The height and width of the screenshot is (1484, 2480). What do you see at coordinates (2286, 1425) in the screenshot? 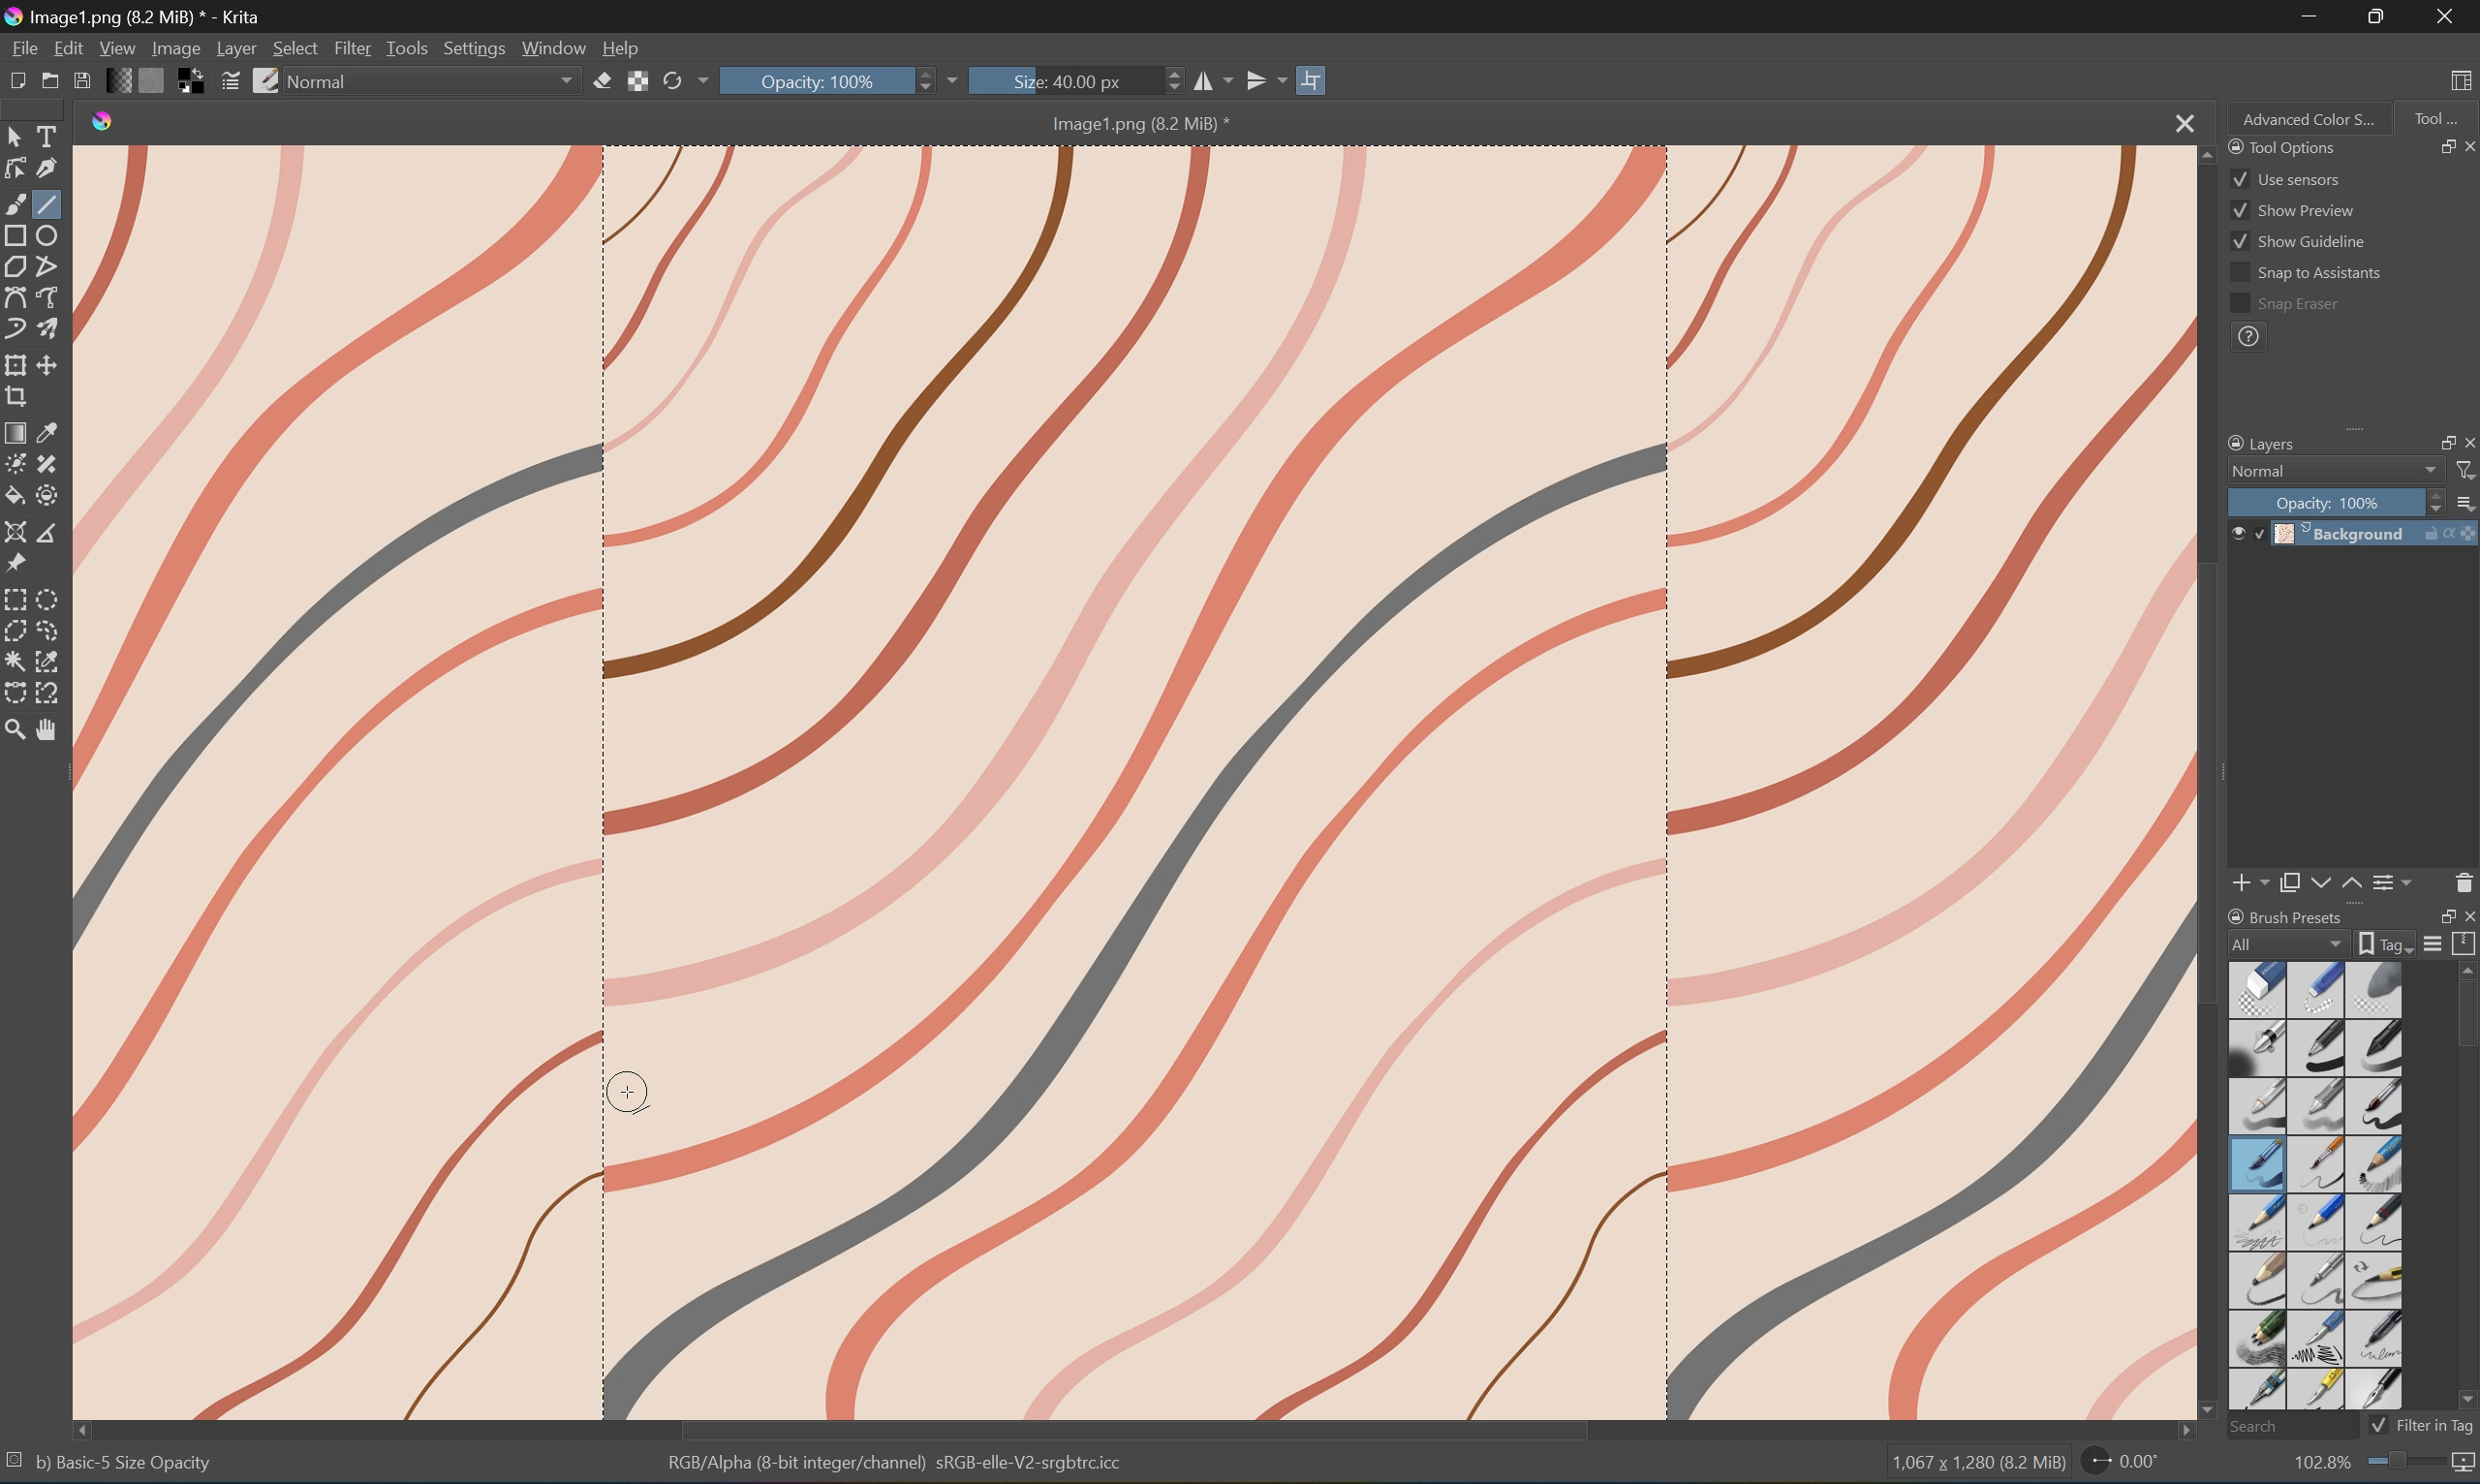
I see `Search` at bounding box center [2286, 1425].